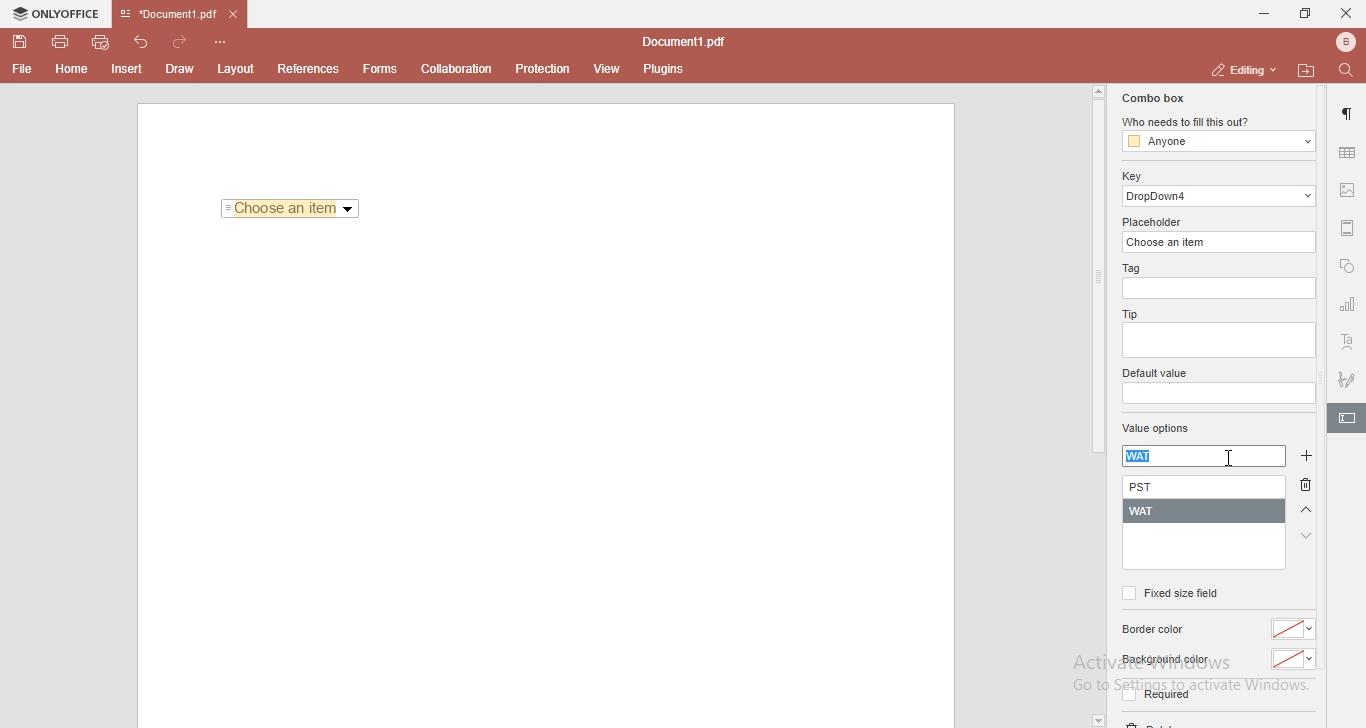 The image size is (1366, 728). What do you see at coordinates (1127, 313) in the screenshot?
I see `tip` at bounding box center [1127, 313].